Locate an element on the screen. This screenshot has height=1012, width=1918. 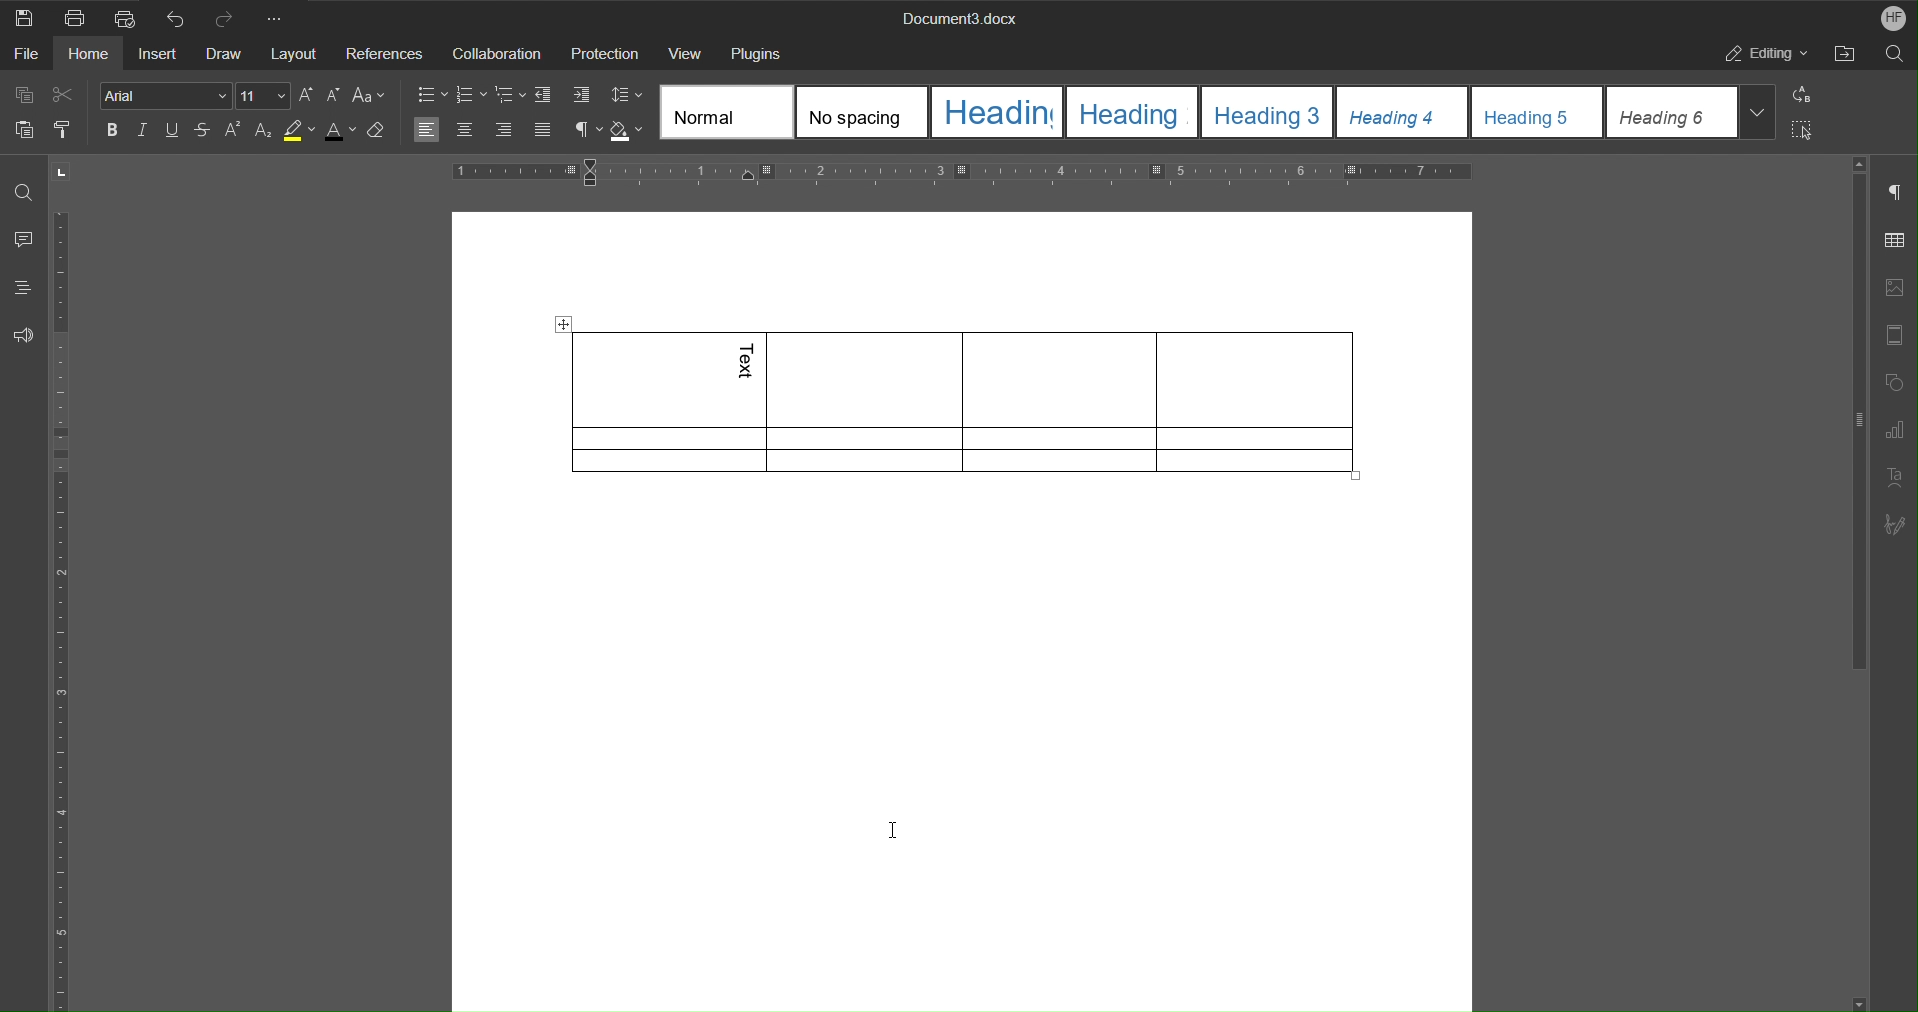
Feedback and Support is located at coordinates (24, 331).